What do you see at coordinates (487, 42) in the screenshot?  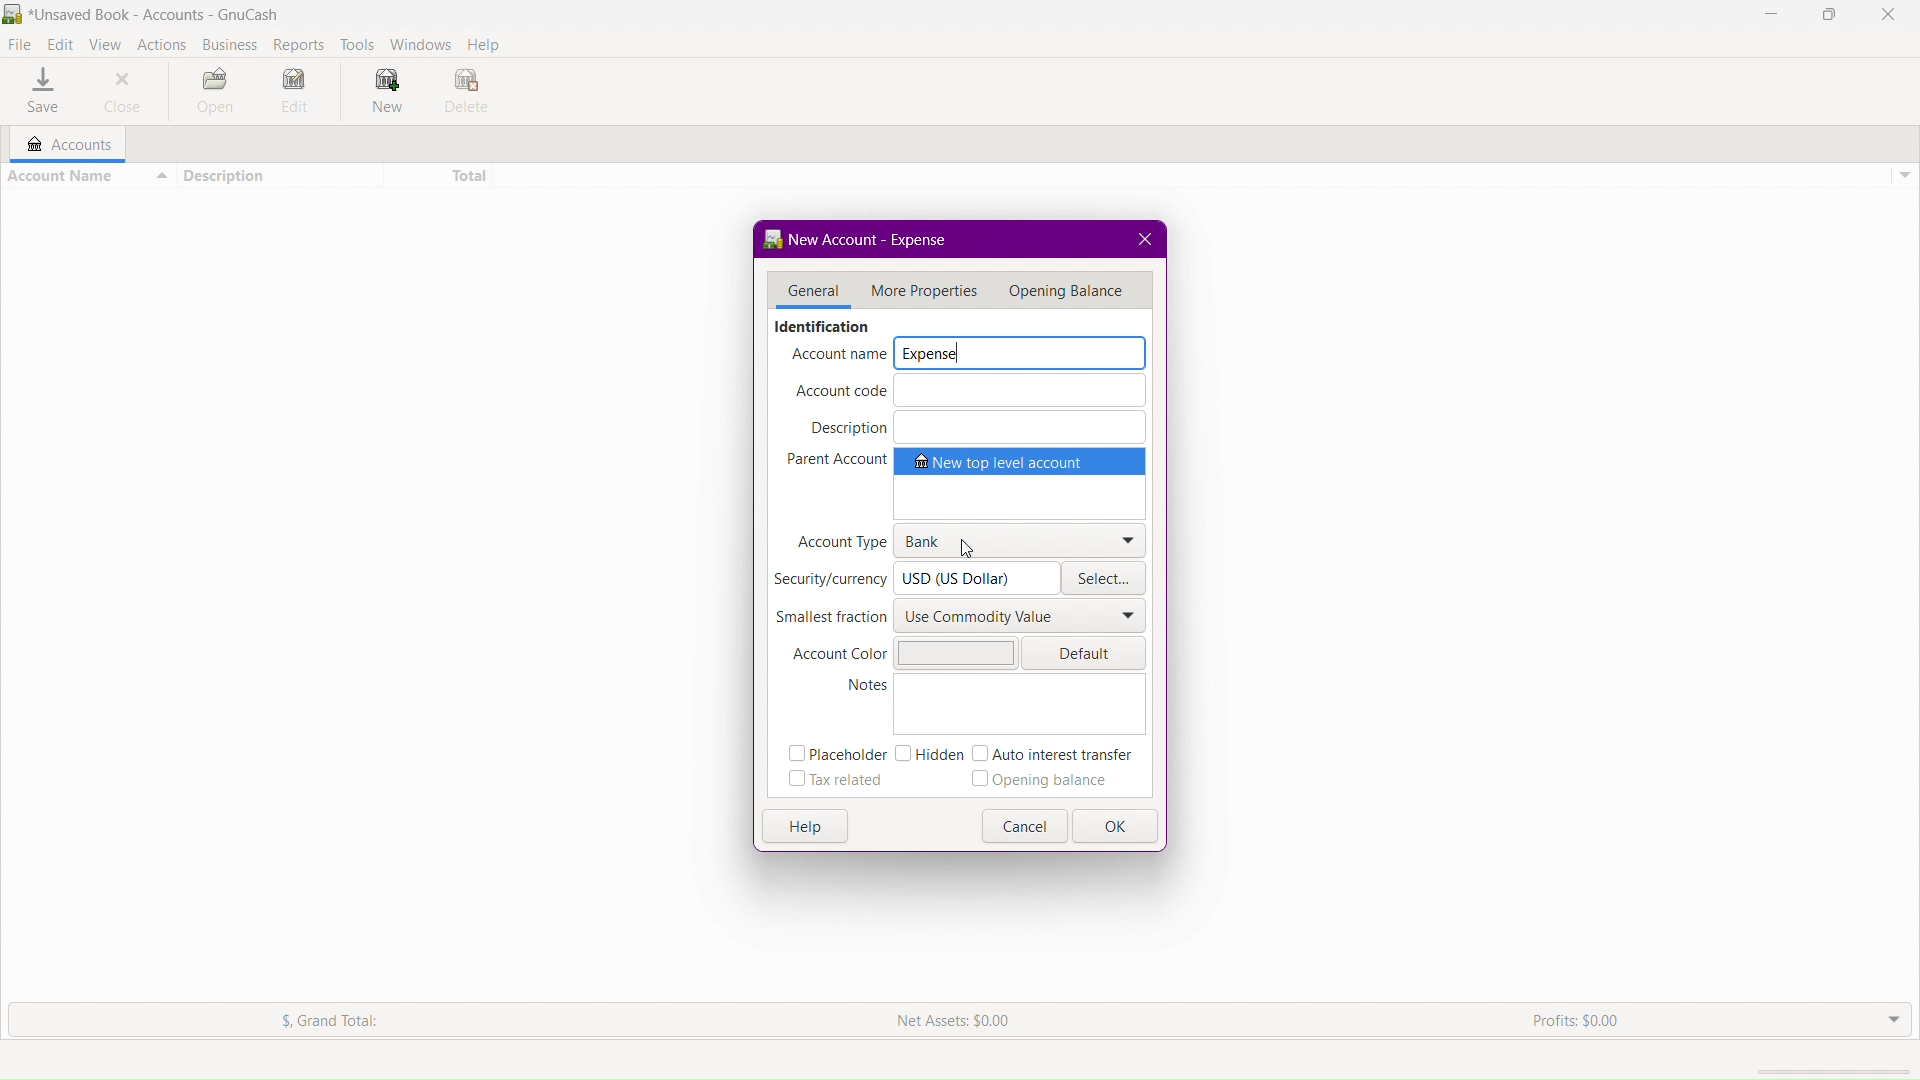 I see `Help` at bounding box center [487, 42].